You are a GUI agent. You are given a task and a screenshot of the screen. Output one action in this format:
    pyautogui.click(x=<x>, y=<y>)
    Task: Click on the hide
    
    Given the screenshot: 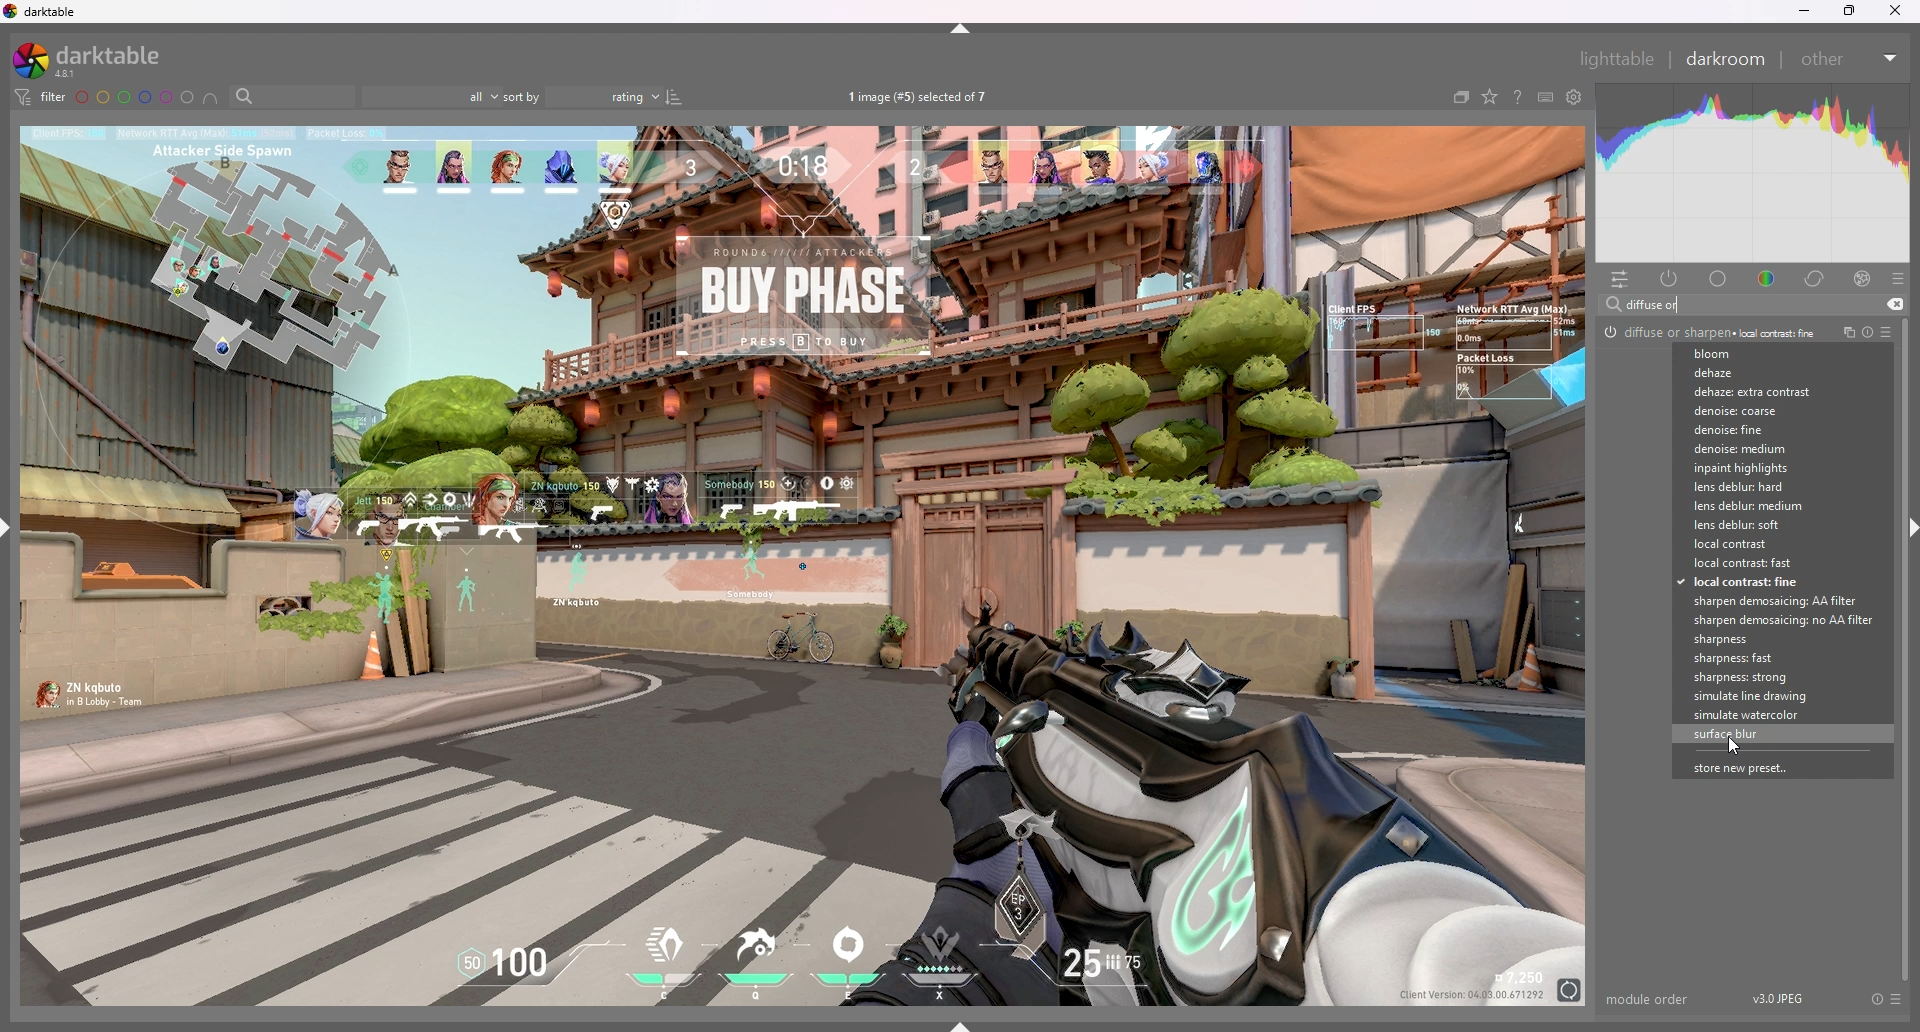 What is the action you would take?
    pyautogui.click(x=1908, y=530)
    